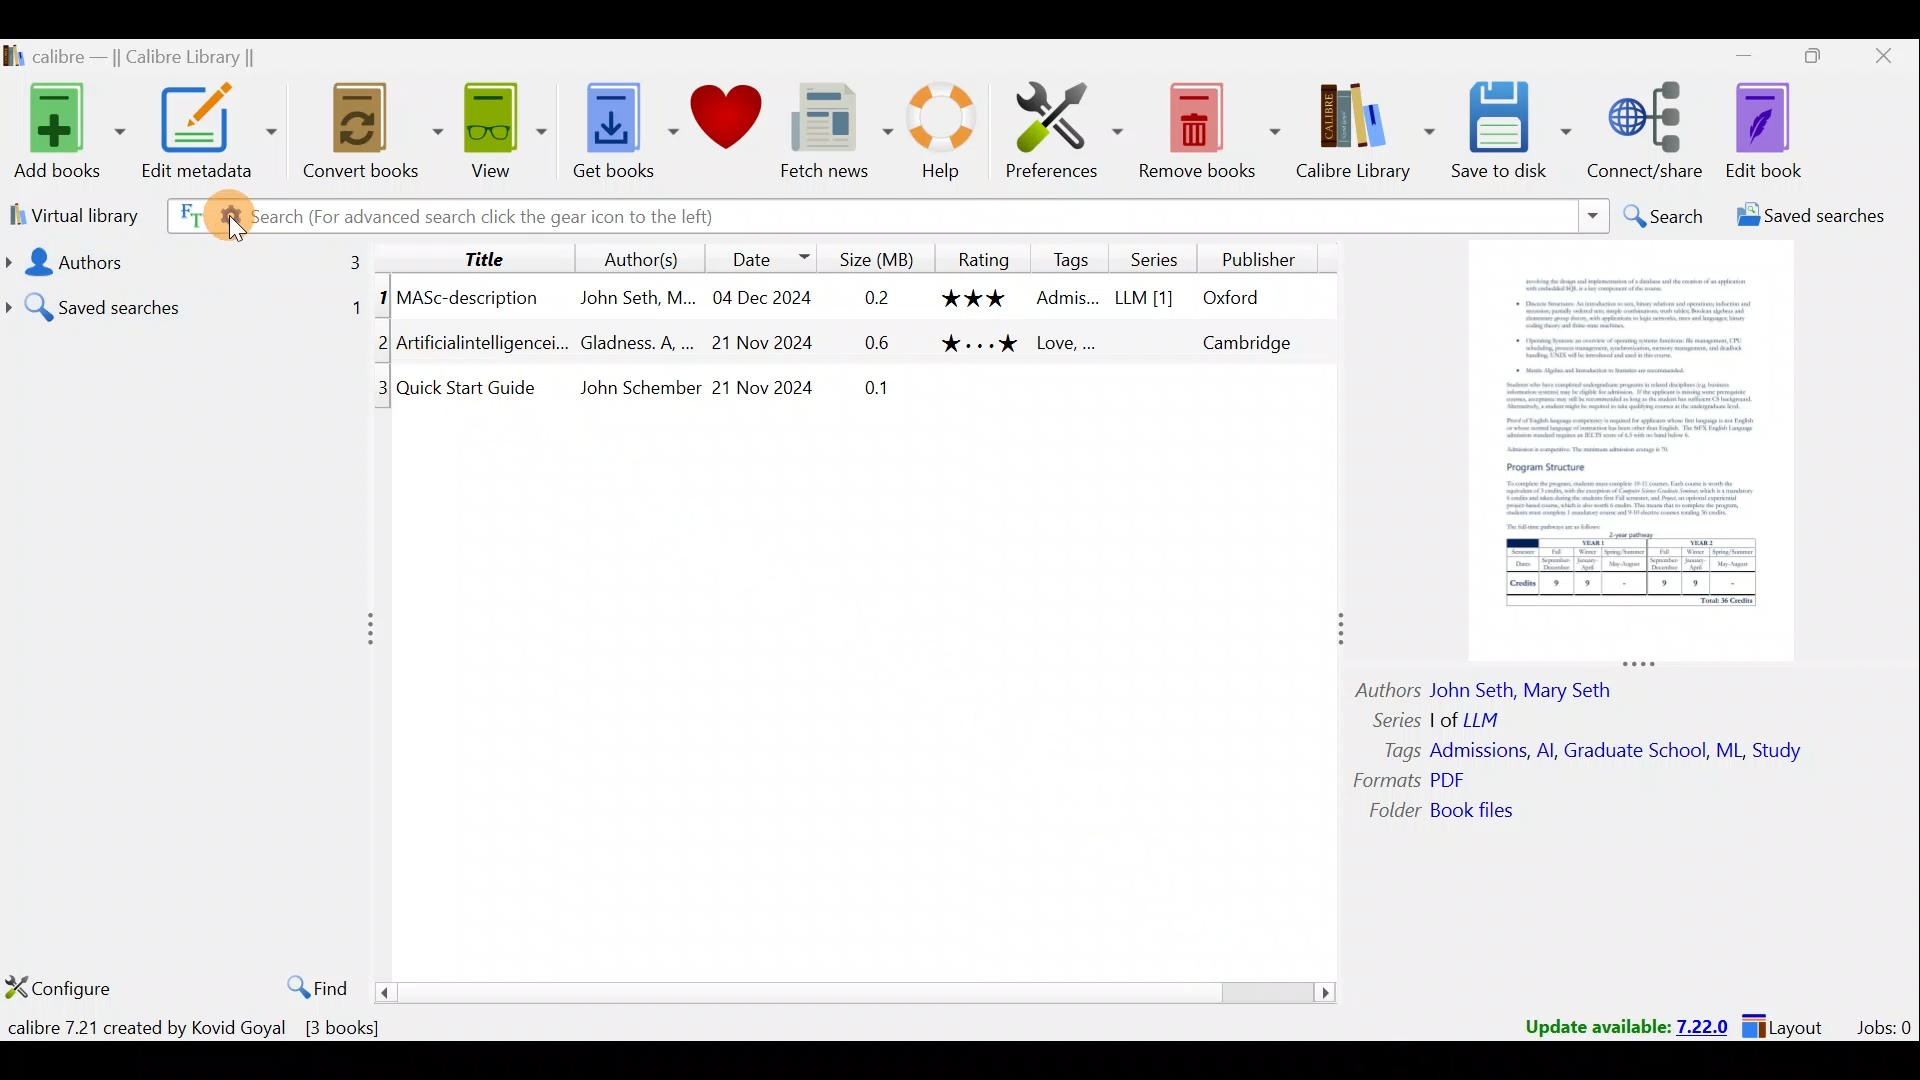  What do you see at coordinates (379, 346) in the screenshot?
I see `2` at bounding box center [379, 346].